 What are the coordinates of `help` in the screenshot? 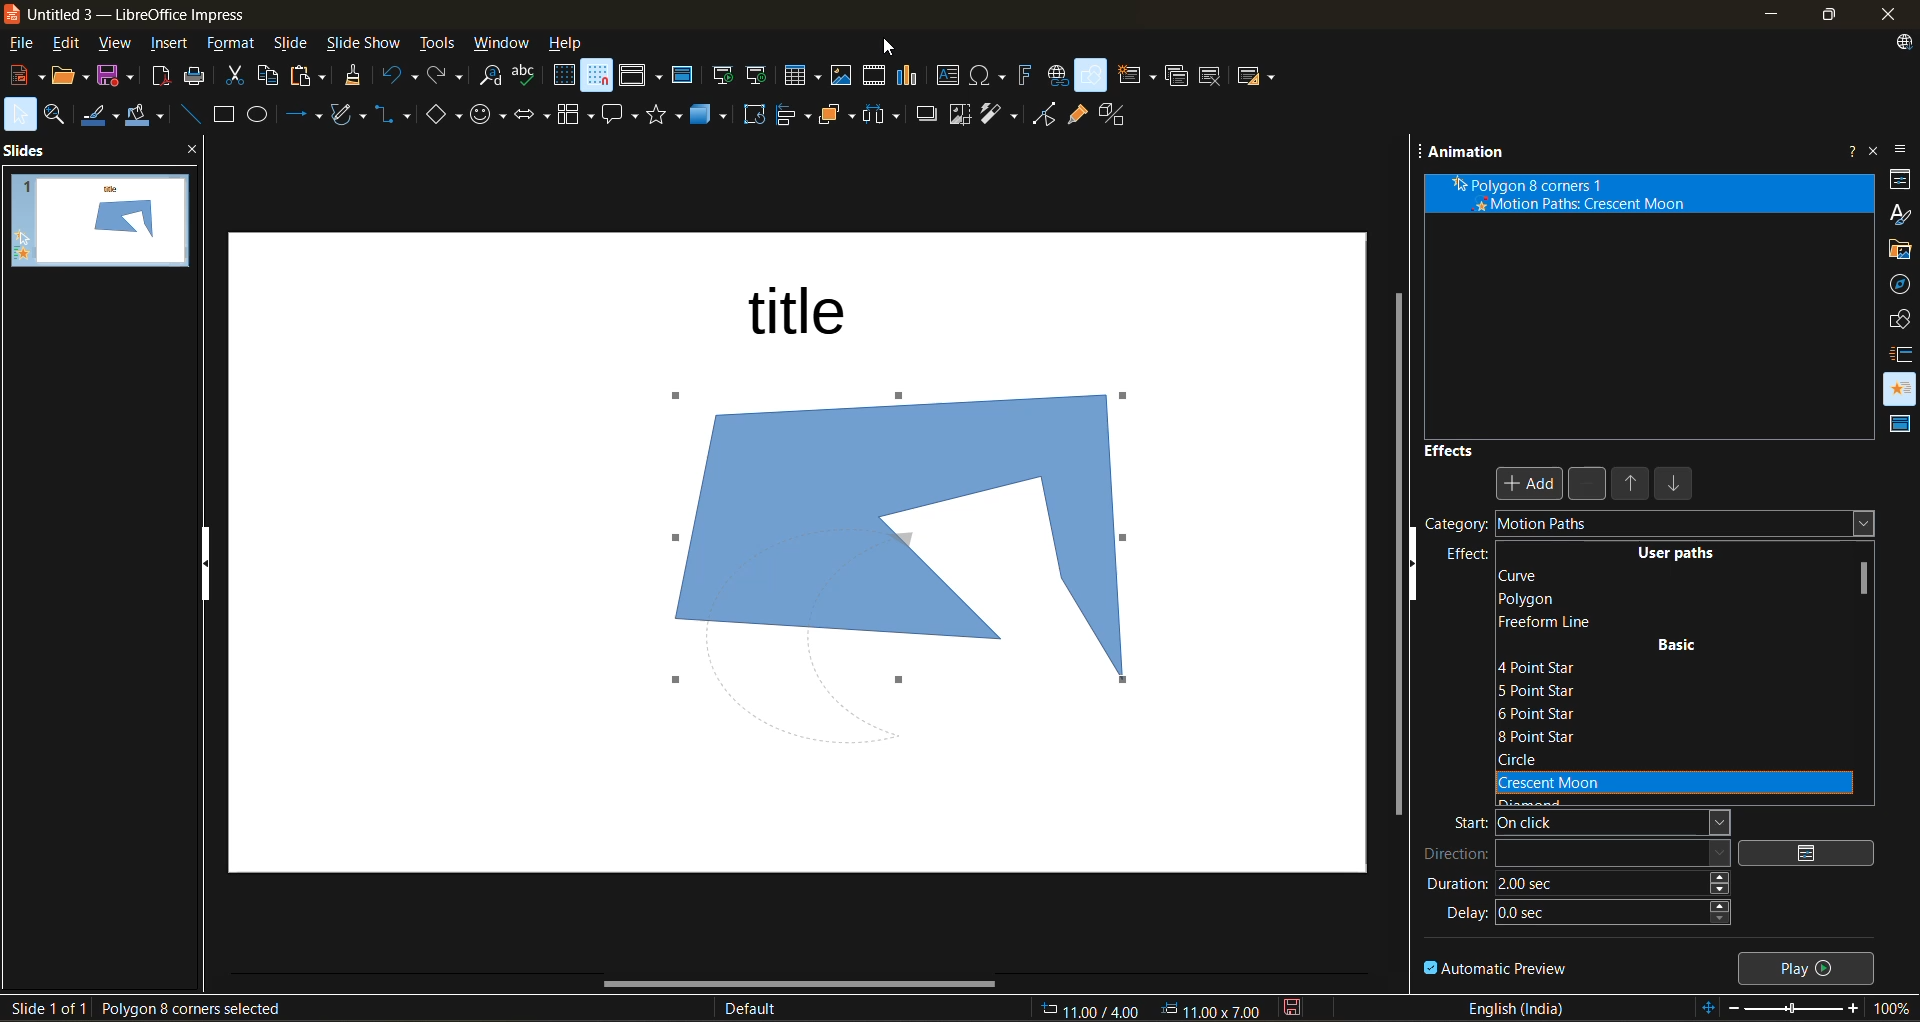 It's located at (568, 43).